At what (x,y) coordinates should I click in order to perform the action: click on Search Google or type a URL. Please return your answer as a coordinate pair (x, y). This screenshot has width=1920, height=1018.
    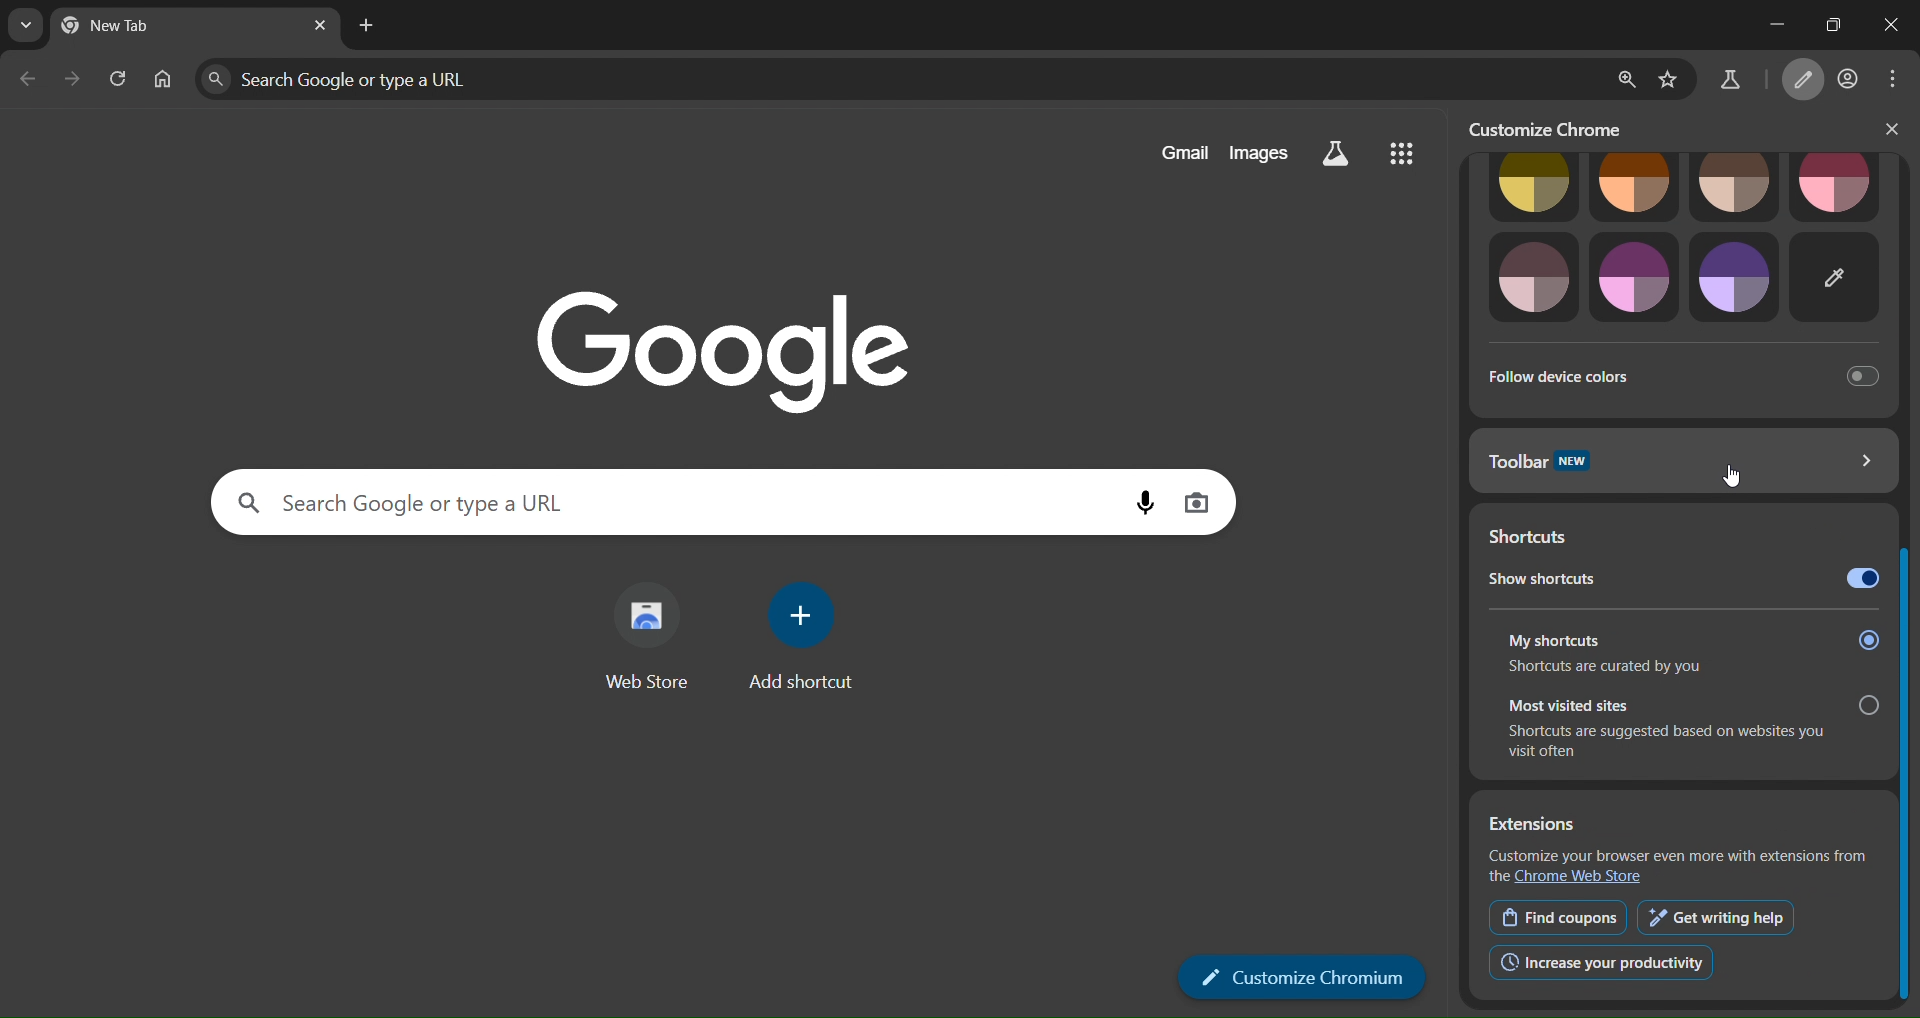
    Looking at the image, I should click on (896, 79).